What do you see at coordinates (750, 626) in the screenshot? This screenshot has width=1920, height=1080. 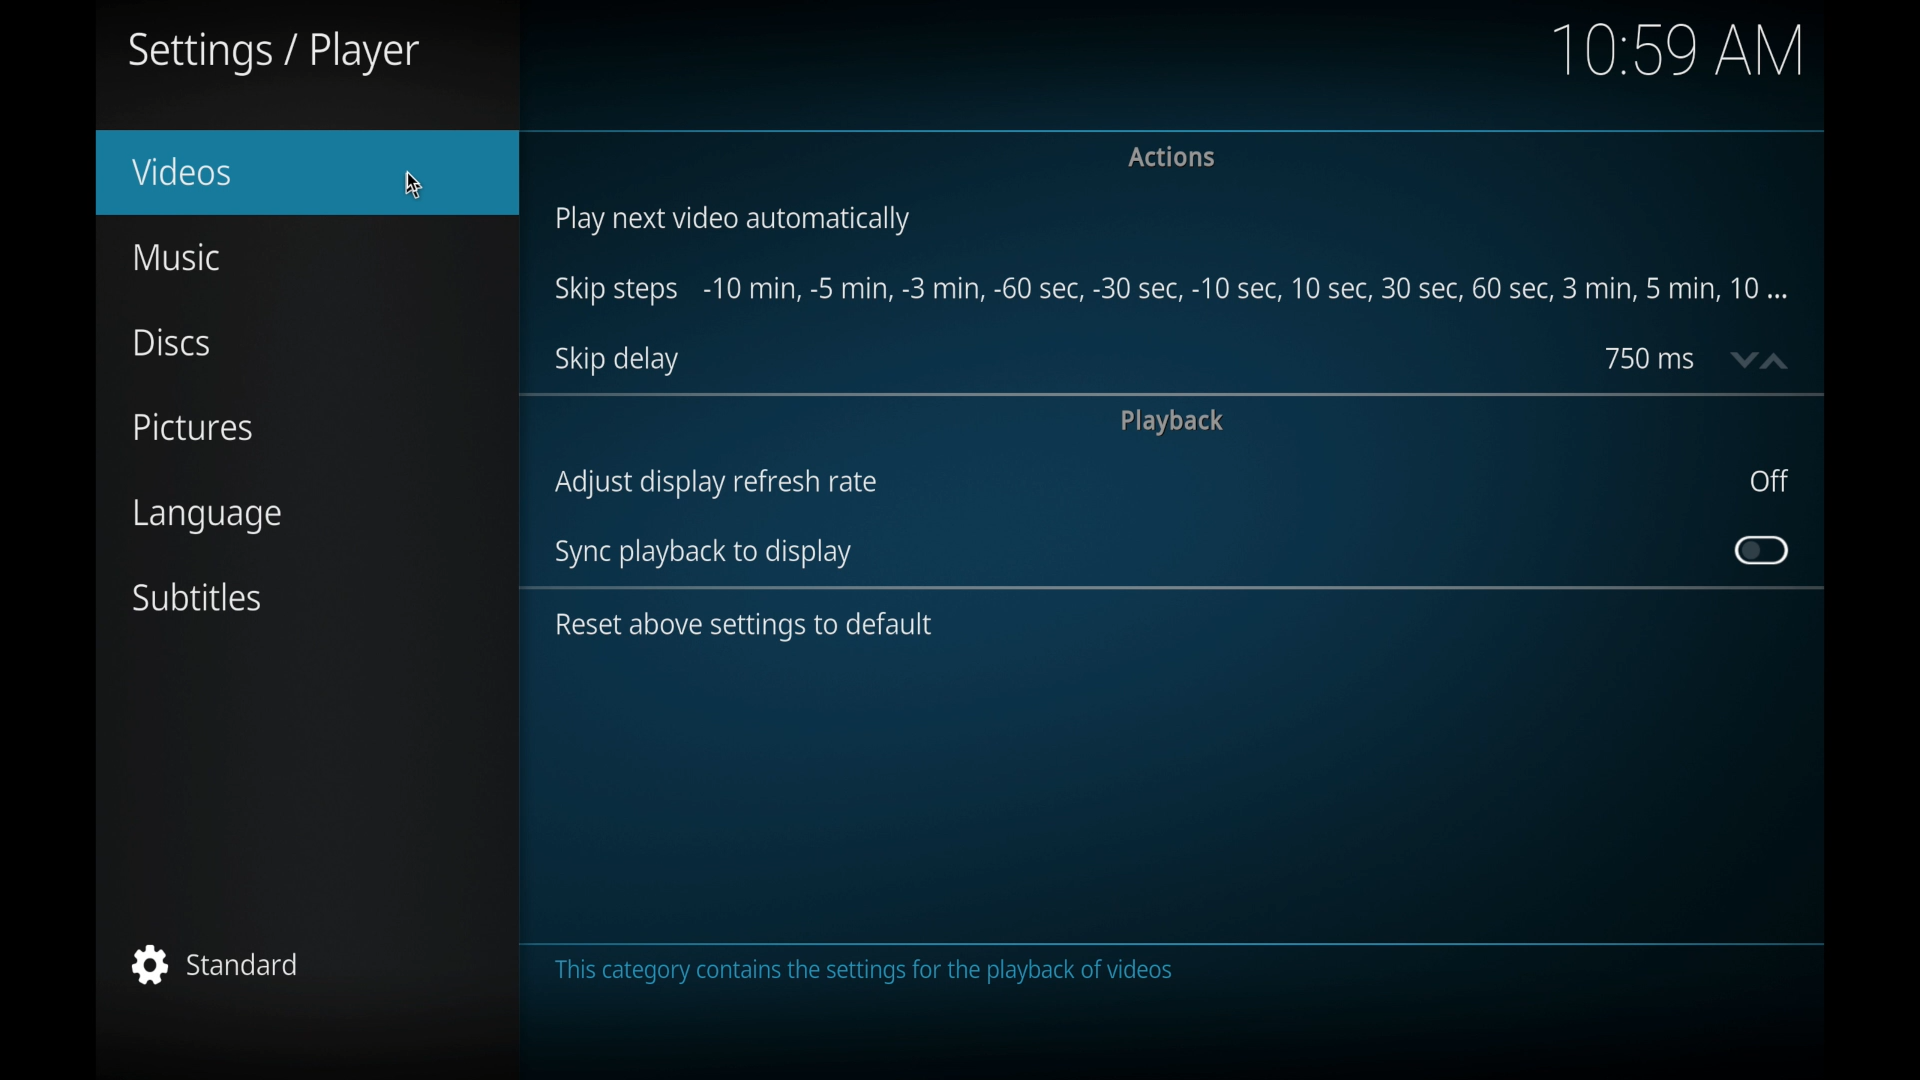 I see `reset above settings to default` at bounding box center [750, 626].